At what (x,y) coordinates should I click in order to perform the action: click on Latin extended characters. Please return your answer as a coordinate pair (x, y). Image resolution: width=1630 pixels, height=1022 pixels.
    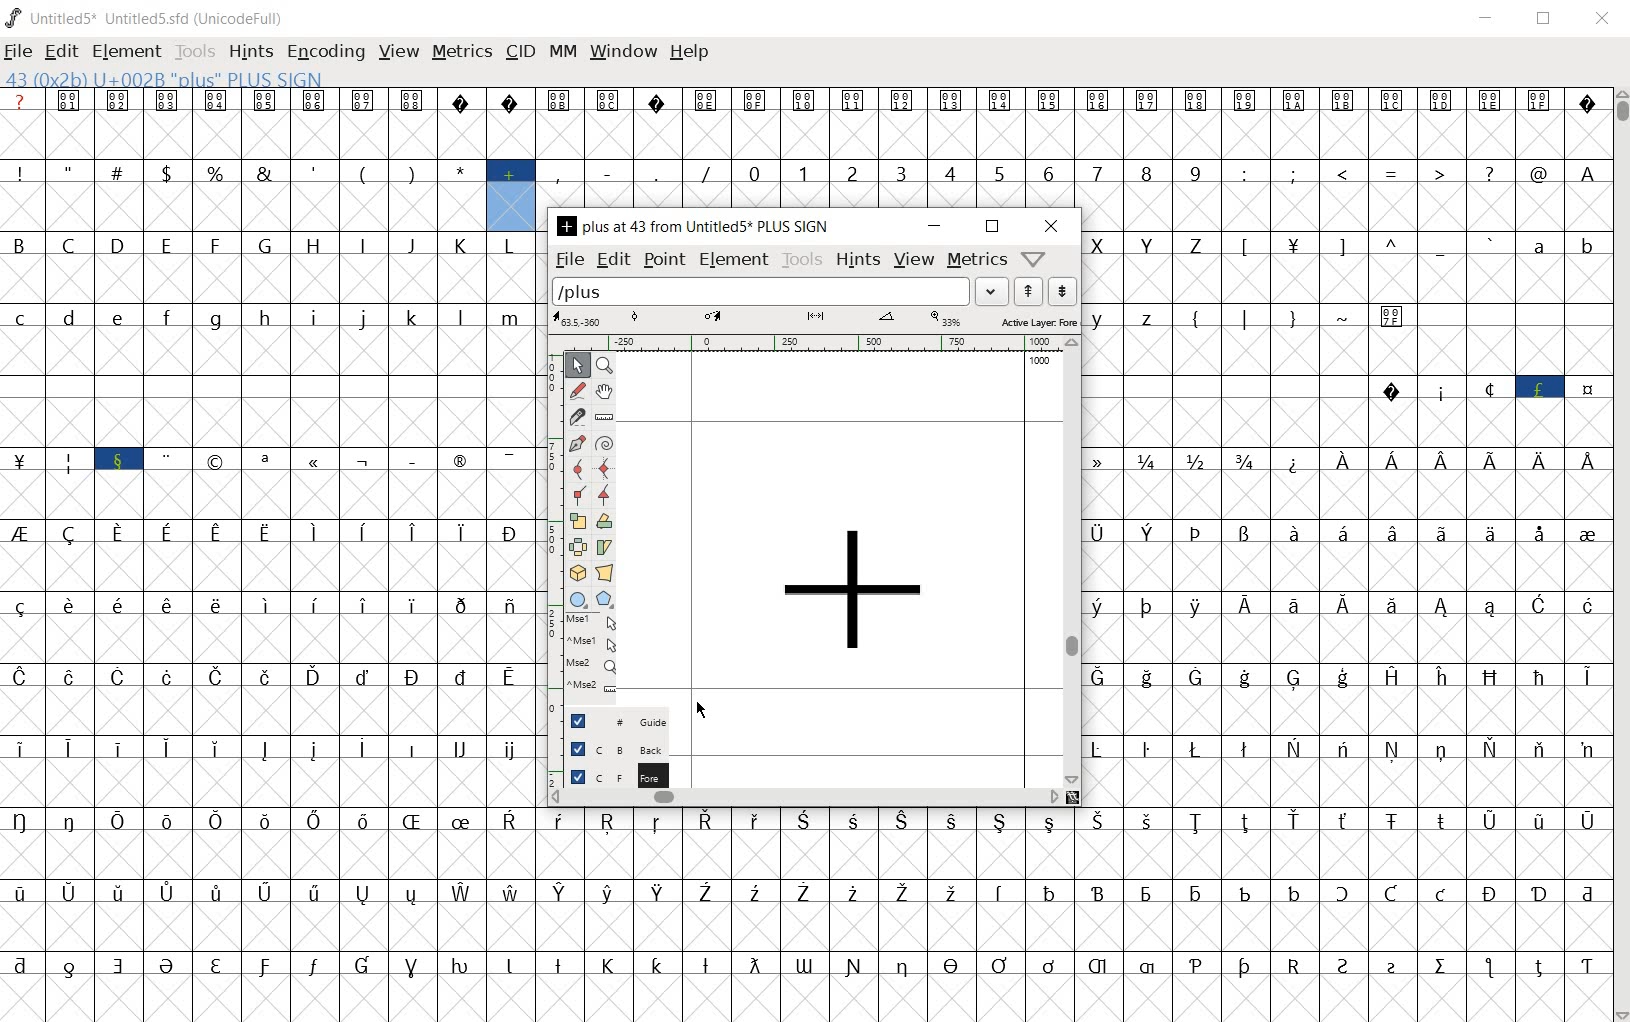
    Looking at the image, I should click on (218, 774).